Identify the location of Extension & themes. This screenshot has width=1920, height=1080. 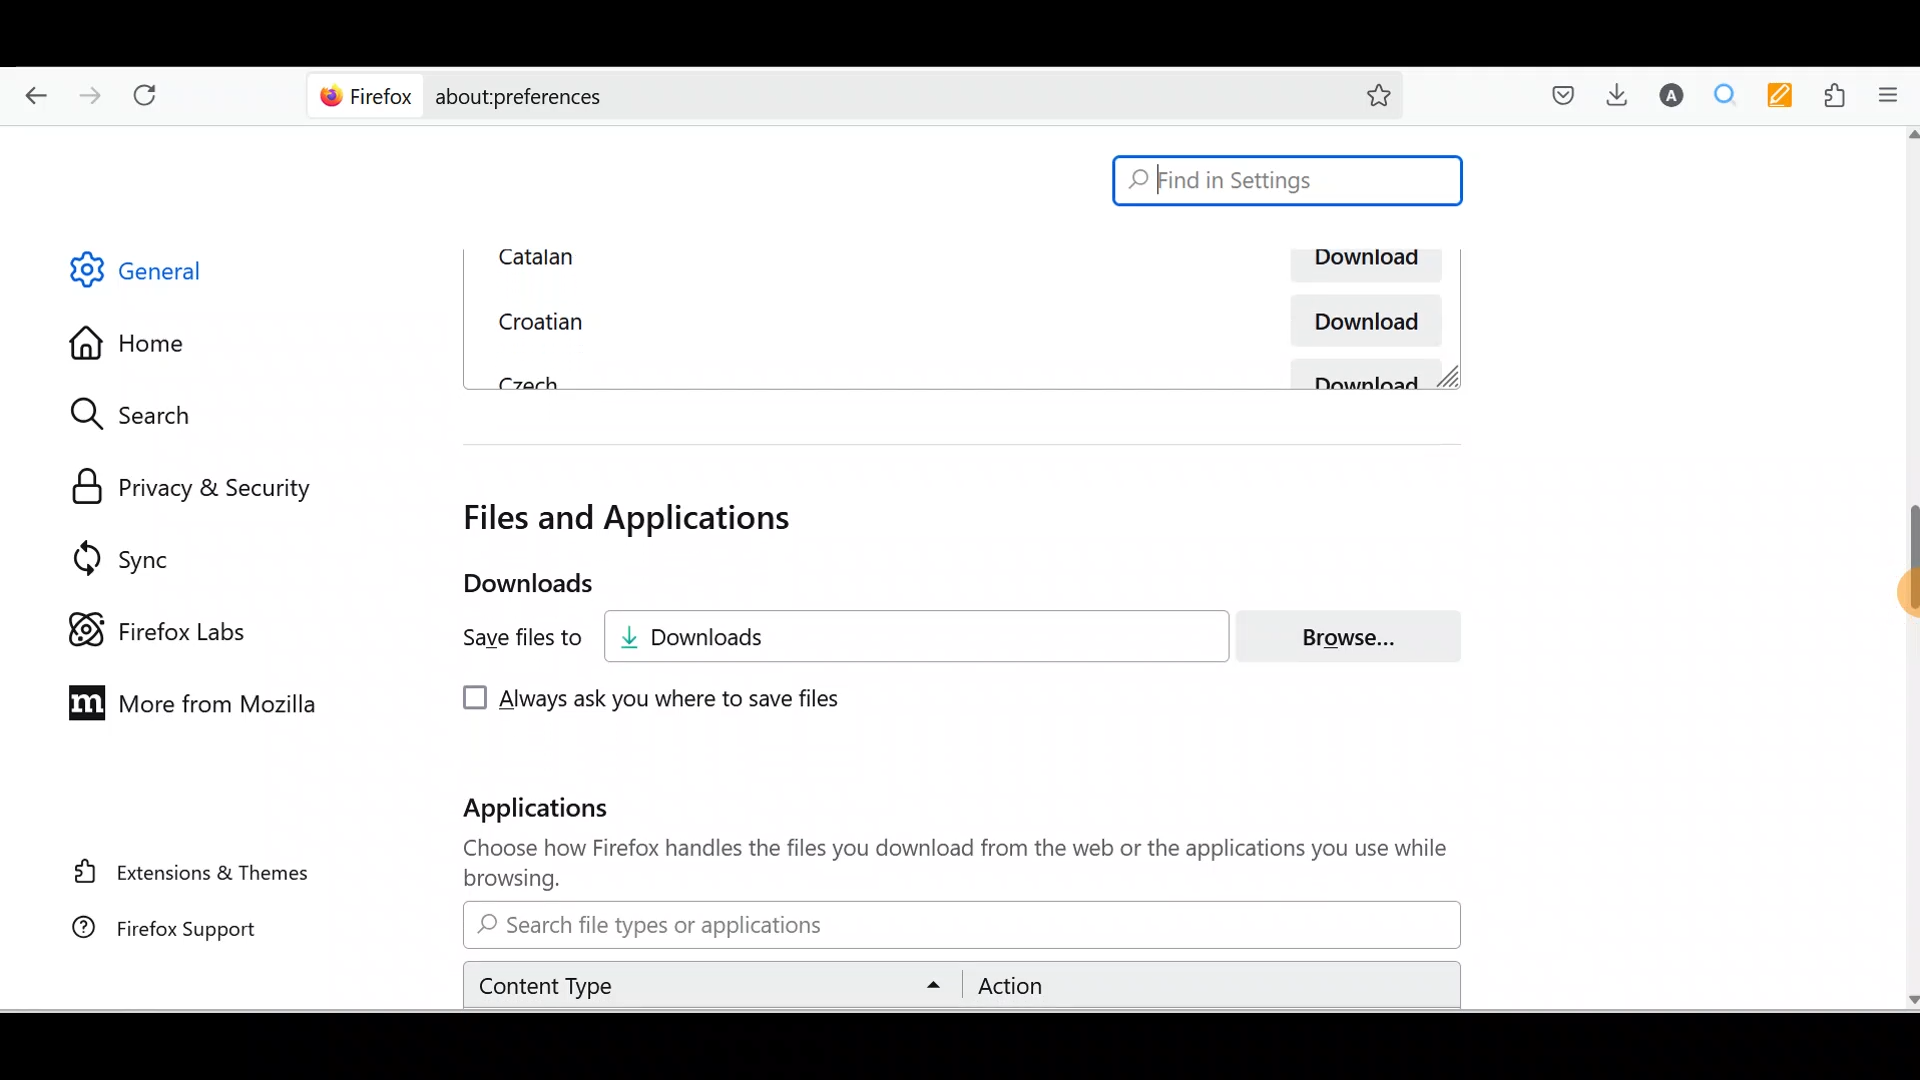
(177, 877).